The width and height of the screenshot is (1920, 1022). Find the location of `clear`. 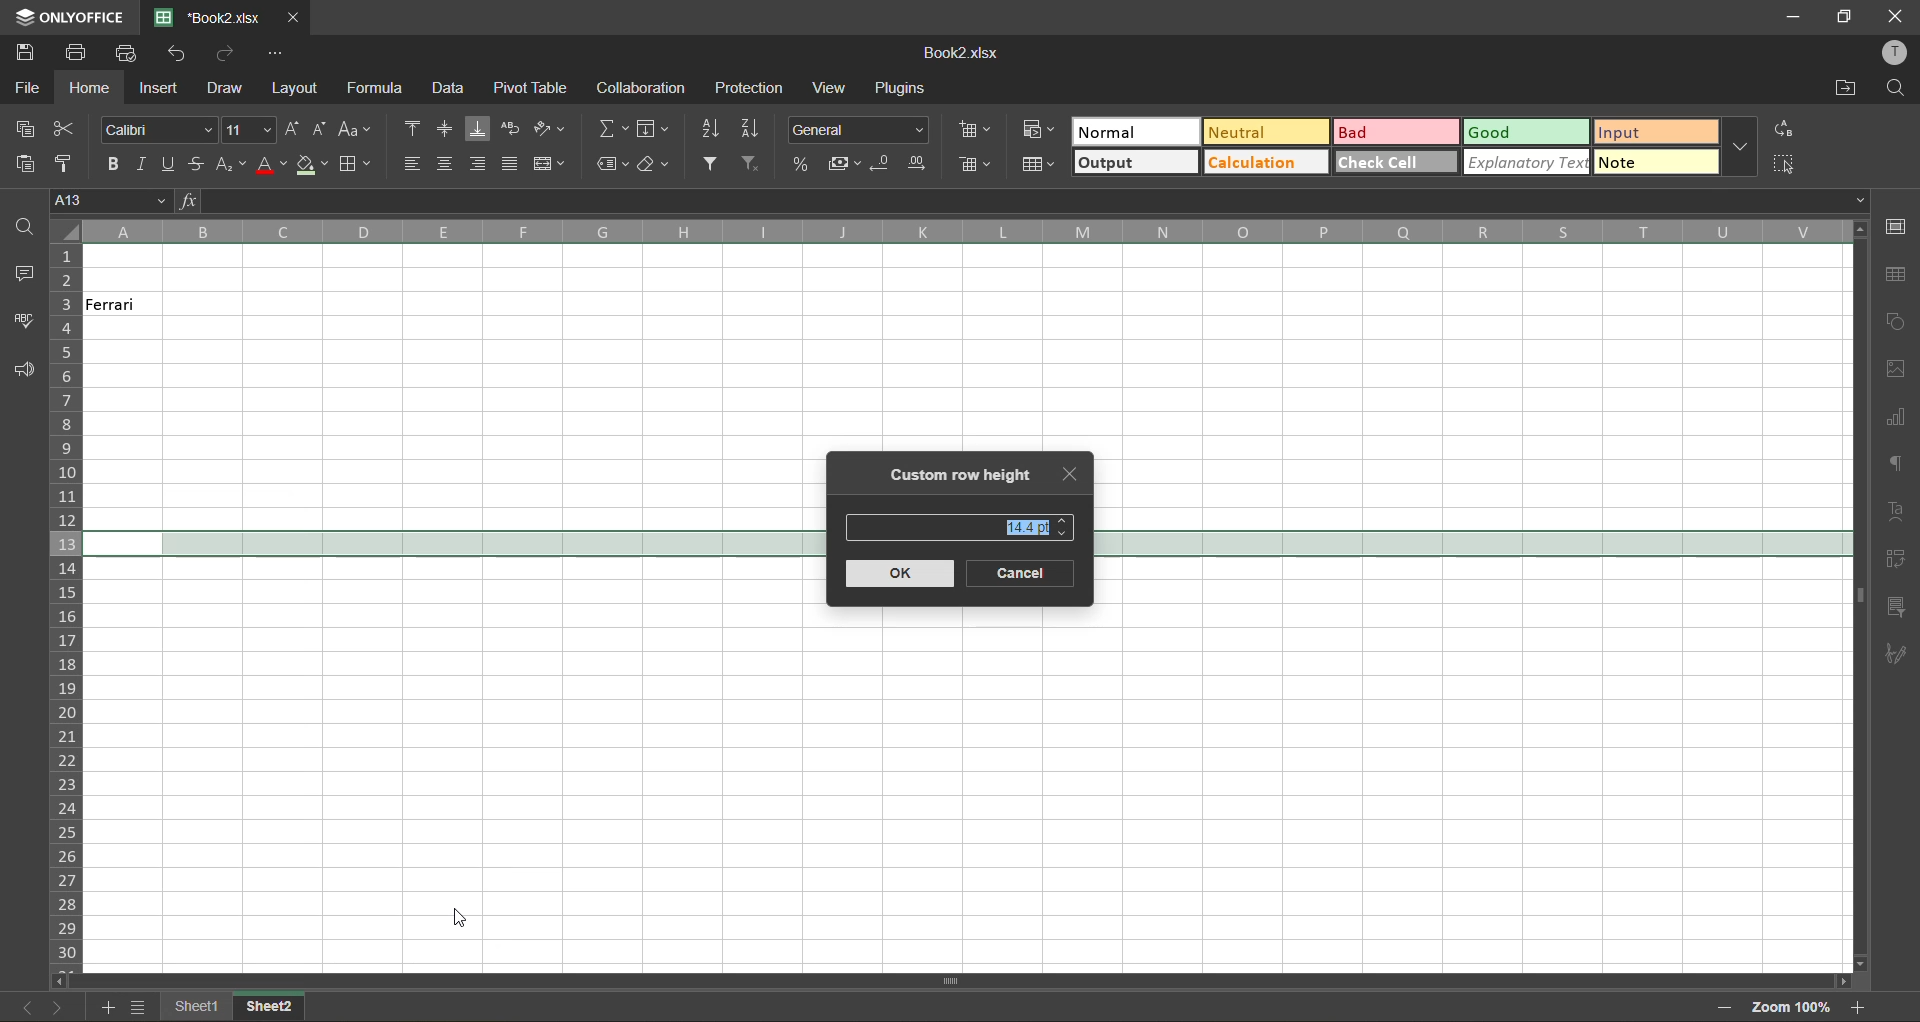

clear is located at coordinates (660, 166).